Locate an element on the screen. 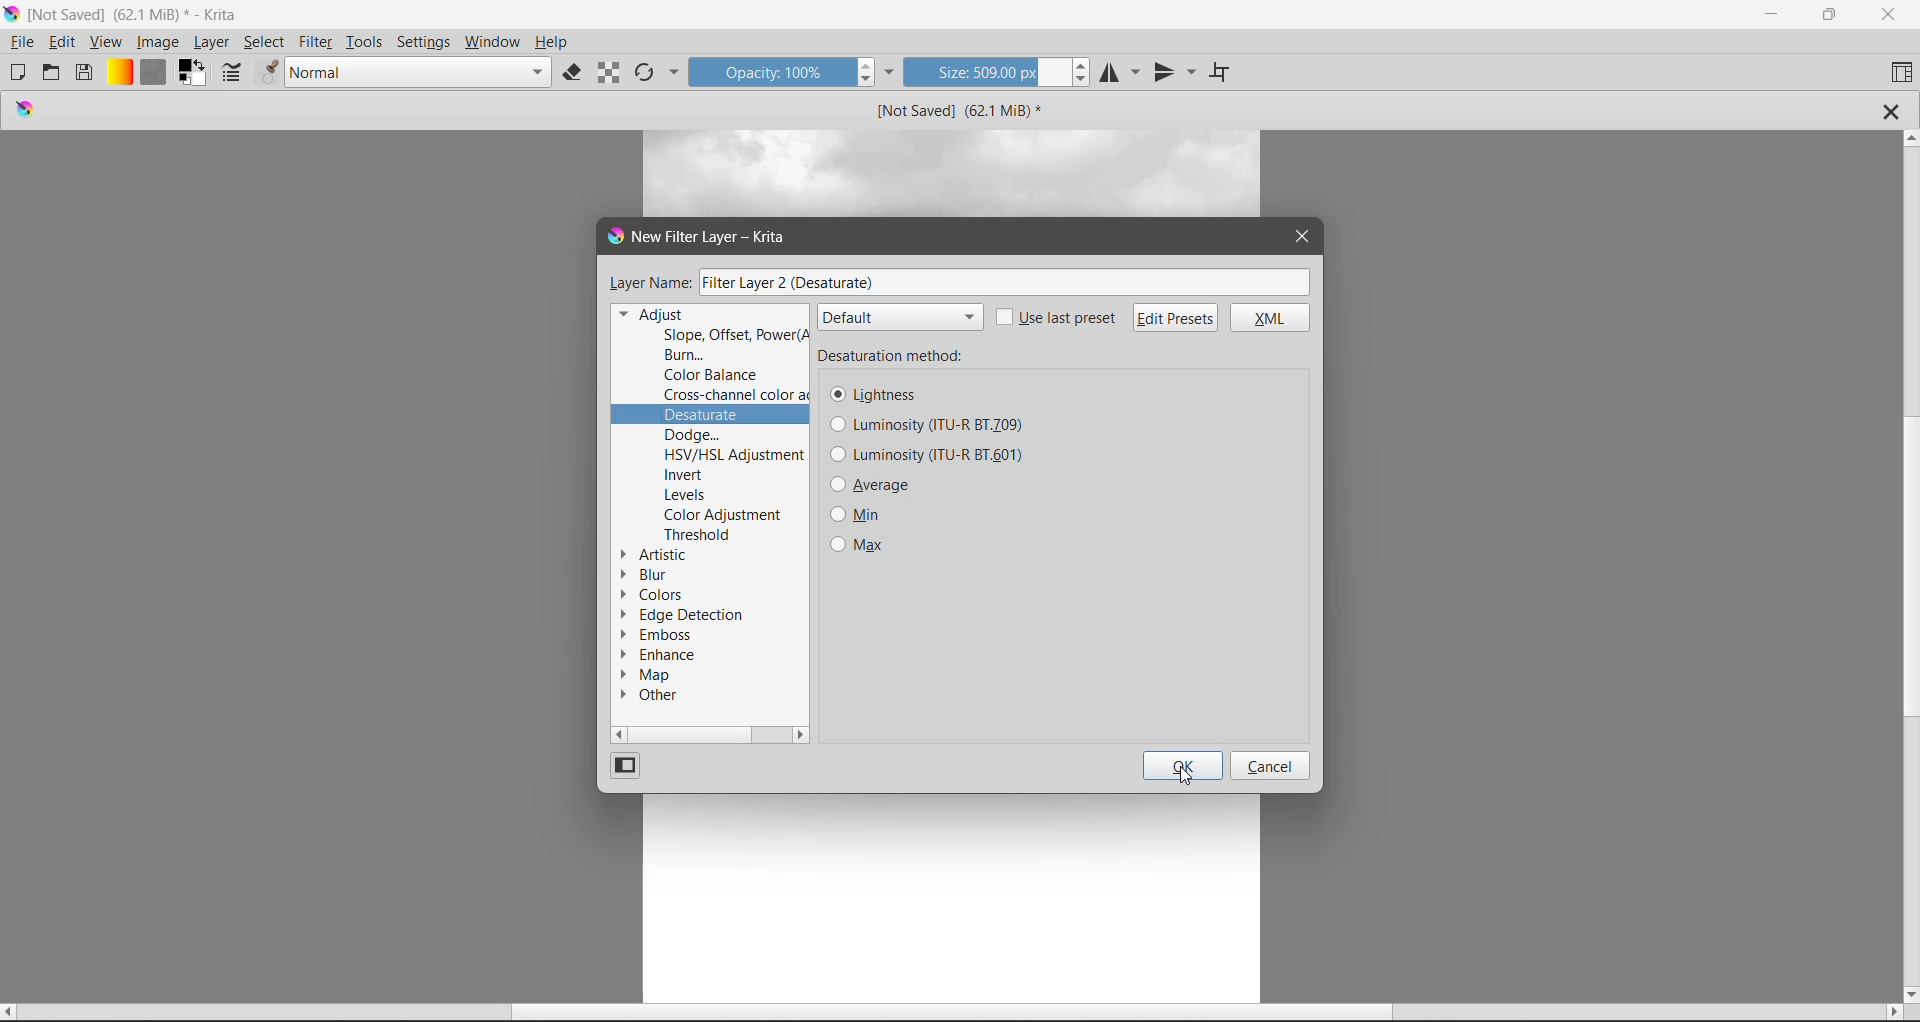 The height and width of the screenshot is (1022, 1920). Horizontal Mirror Tool is located at coordinates (1120, 74).